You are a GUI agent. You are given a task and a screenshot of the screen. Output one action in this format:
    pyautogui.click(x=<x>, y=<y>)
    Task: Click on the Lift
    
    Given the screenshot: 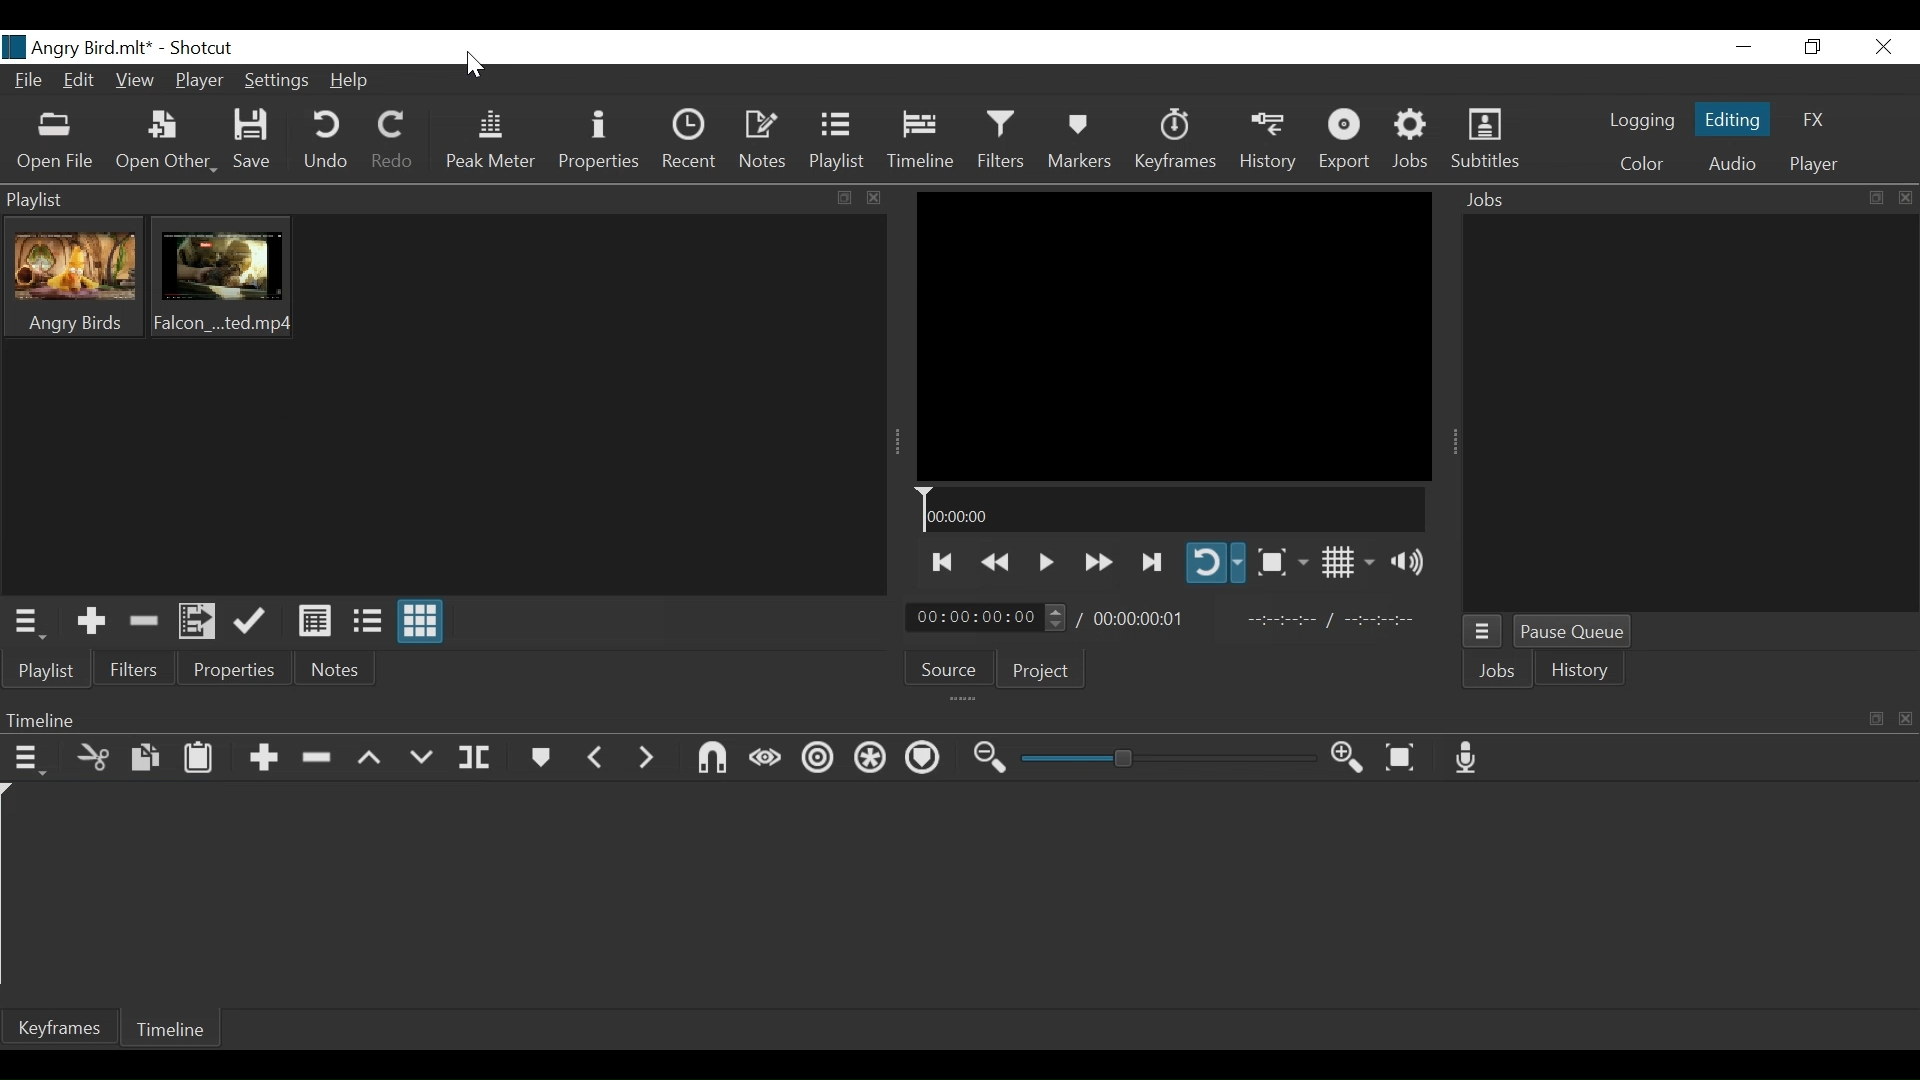 What is the action you would take?
    pyautogui.click(x=367, y=759)
    